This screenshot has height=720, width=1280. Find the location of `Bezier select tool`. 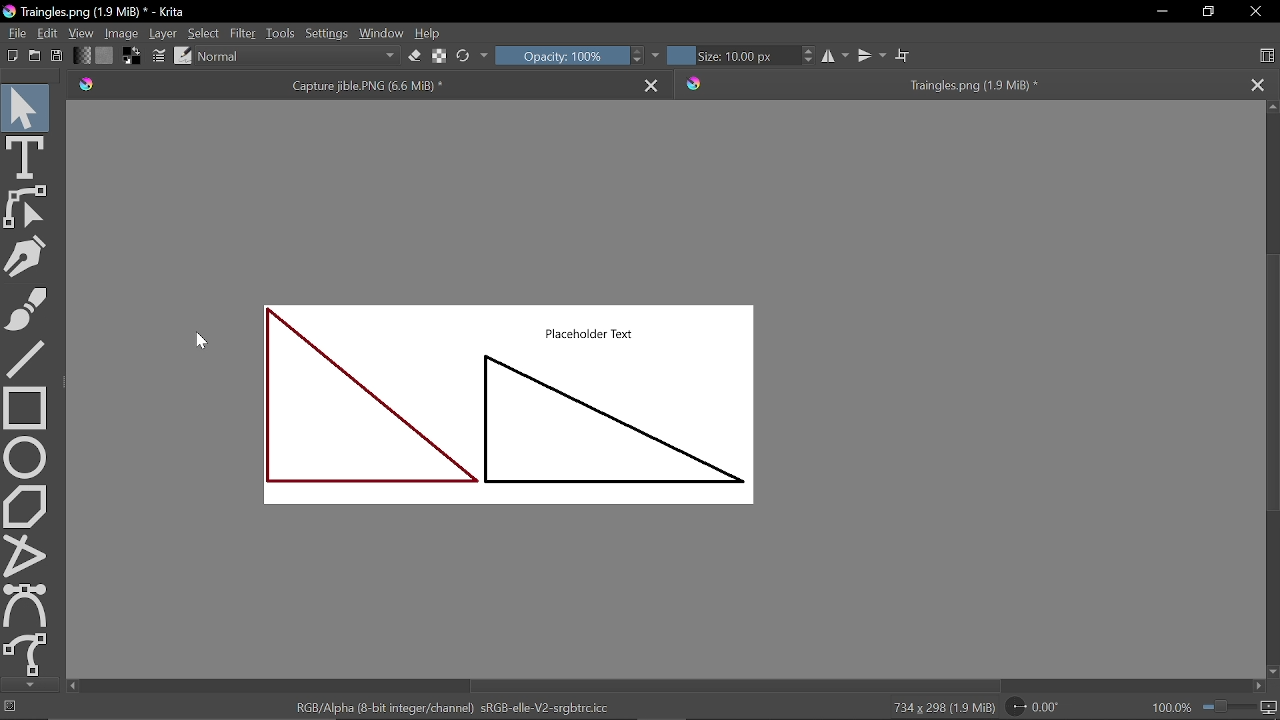

Bezier select tool is located at coordinates (27, 605).